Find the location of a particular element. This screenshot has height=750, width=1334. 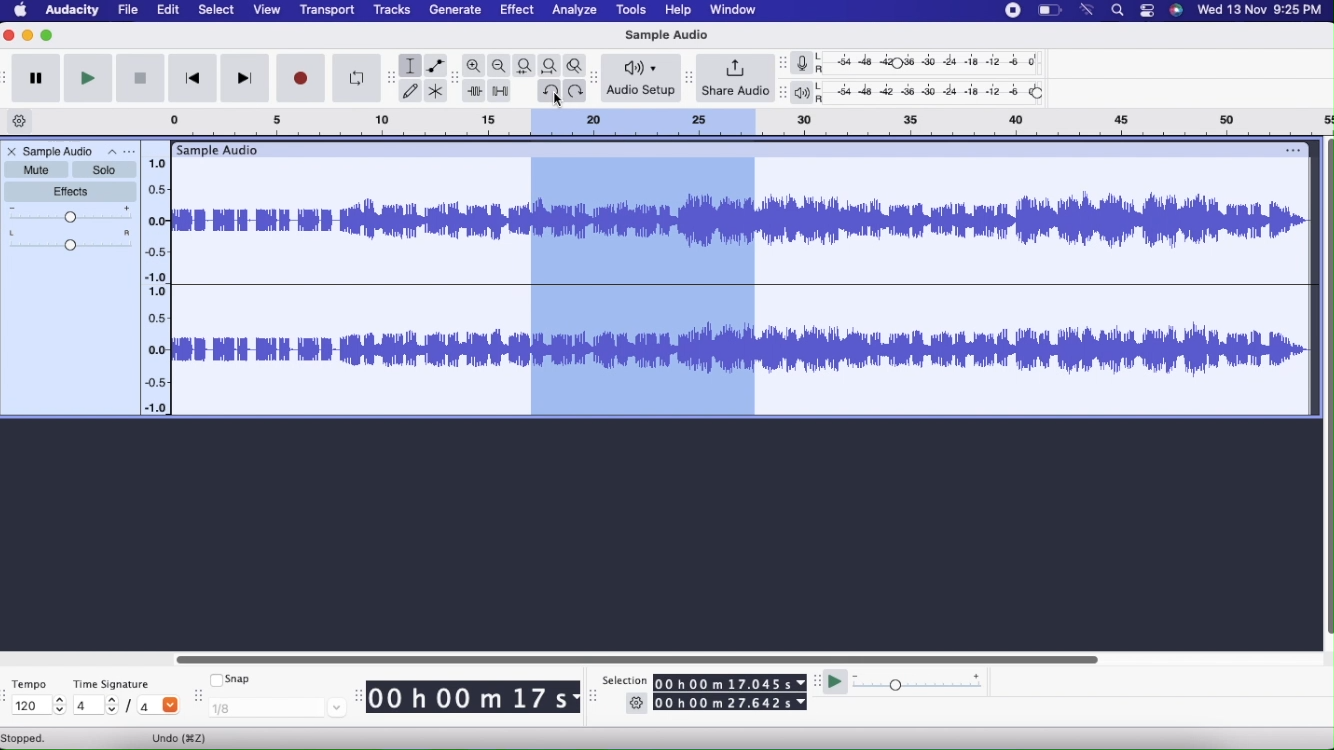

Enable looping is located at coordinates (358, 78).